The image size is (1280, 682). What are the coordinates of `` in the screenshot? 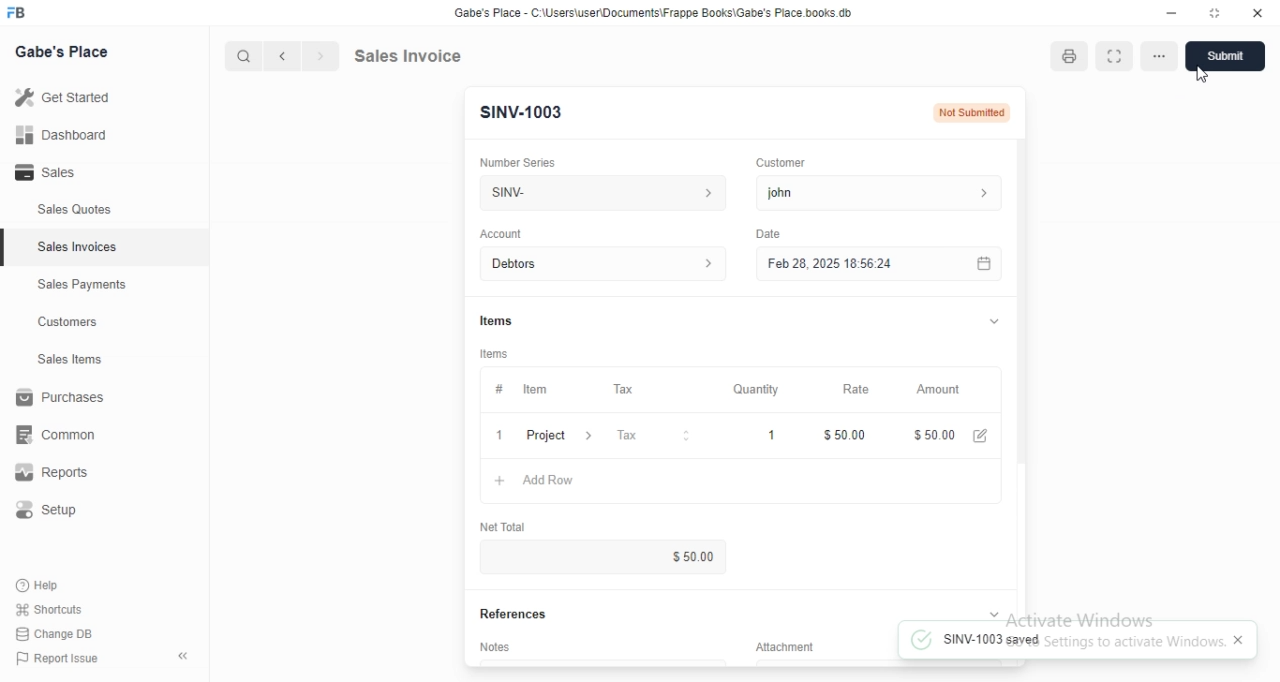 It's located at (796, 646).